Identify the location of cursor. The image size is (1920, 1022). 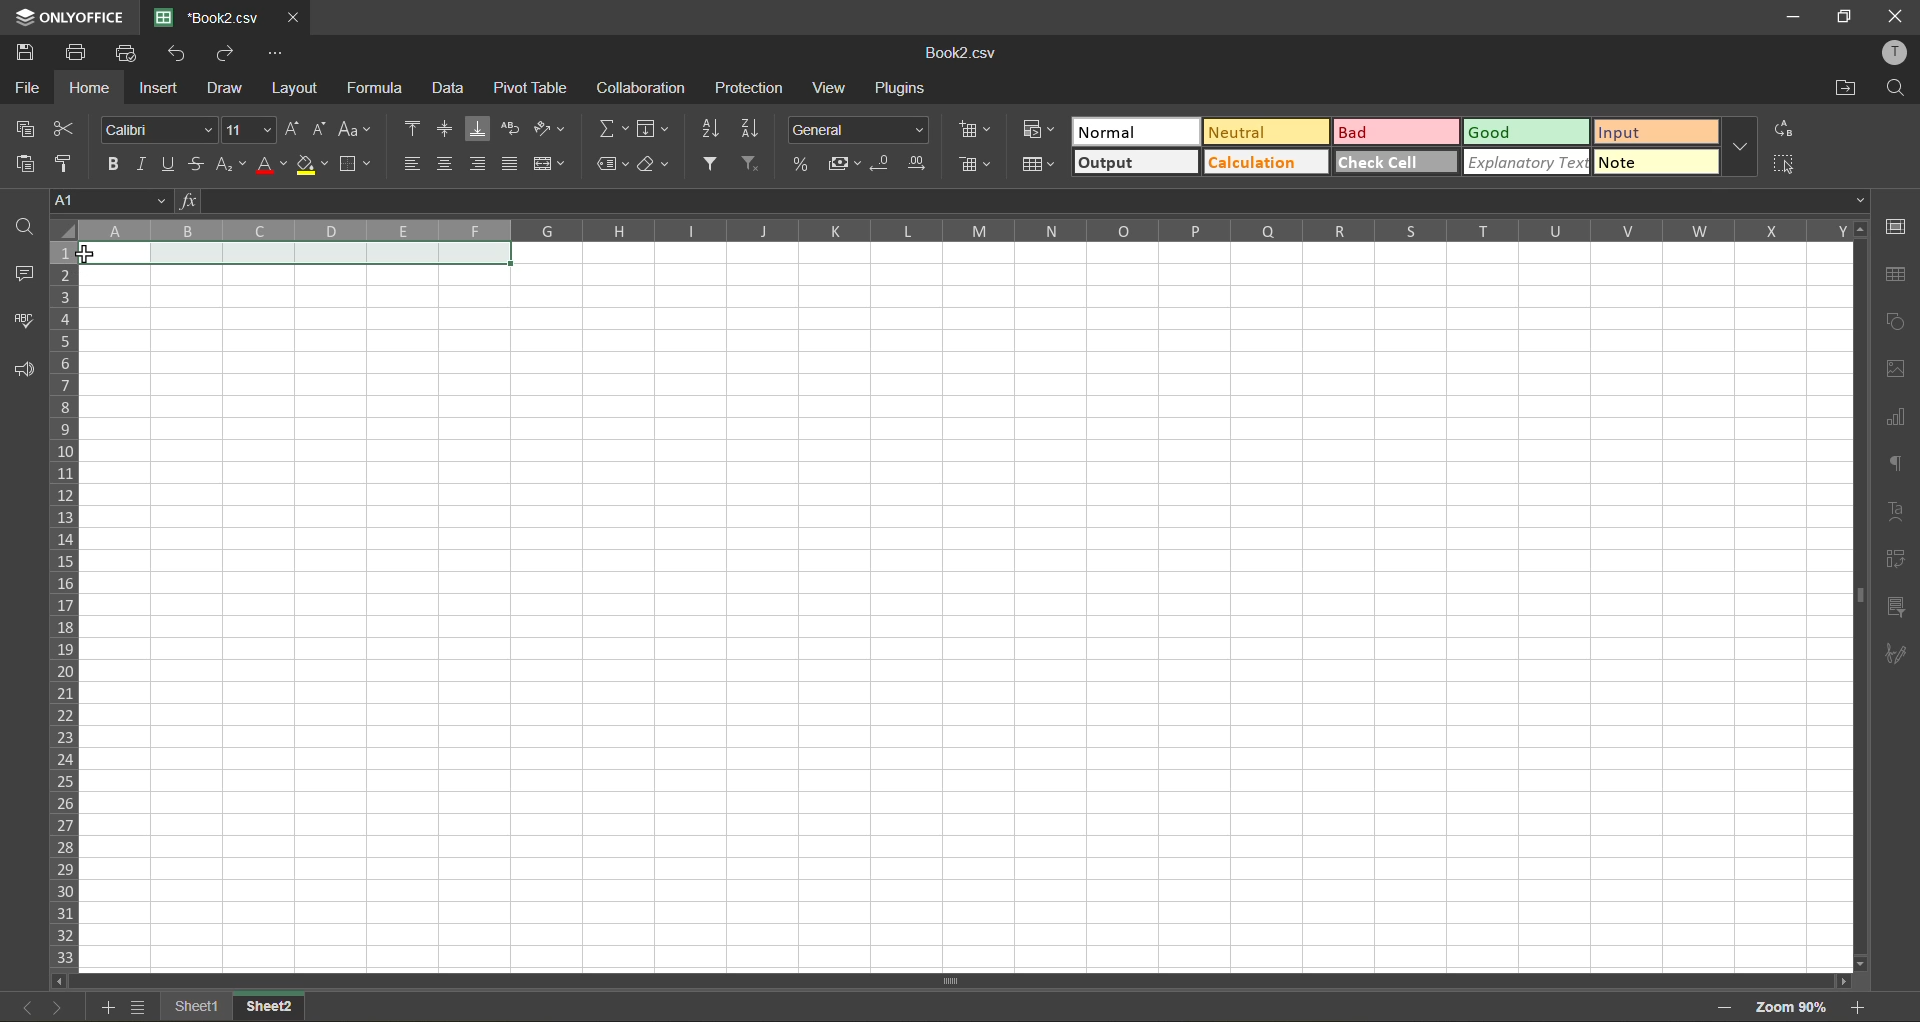
(83, 256).